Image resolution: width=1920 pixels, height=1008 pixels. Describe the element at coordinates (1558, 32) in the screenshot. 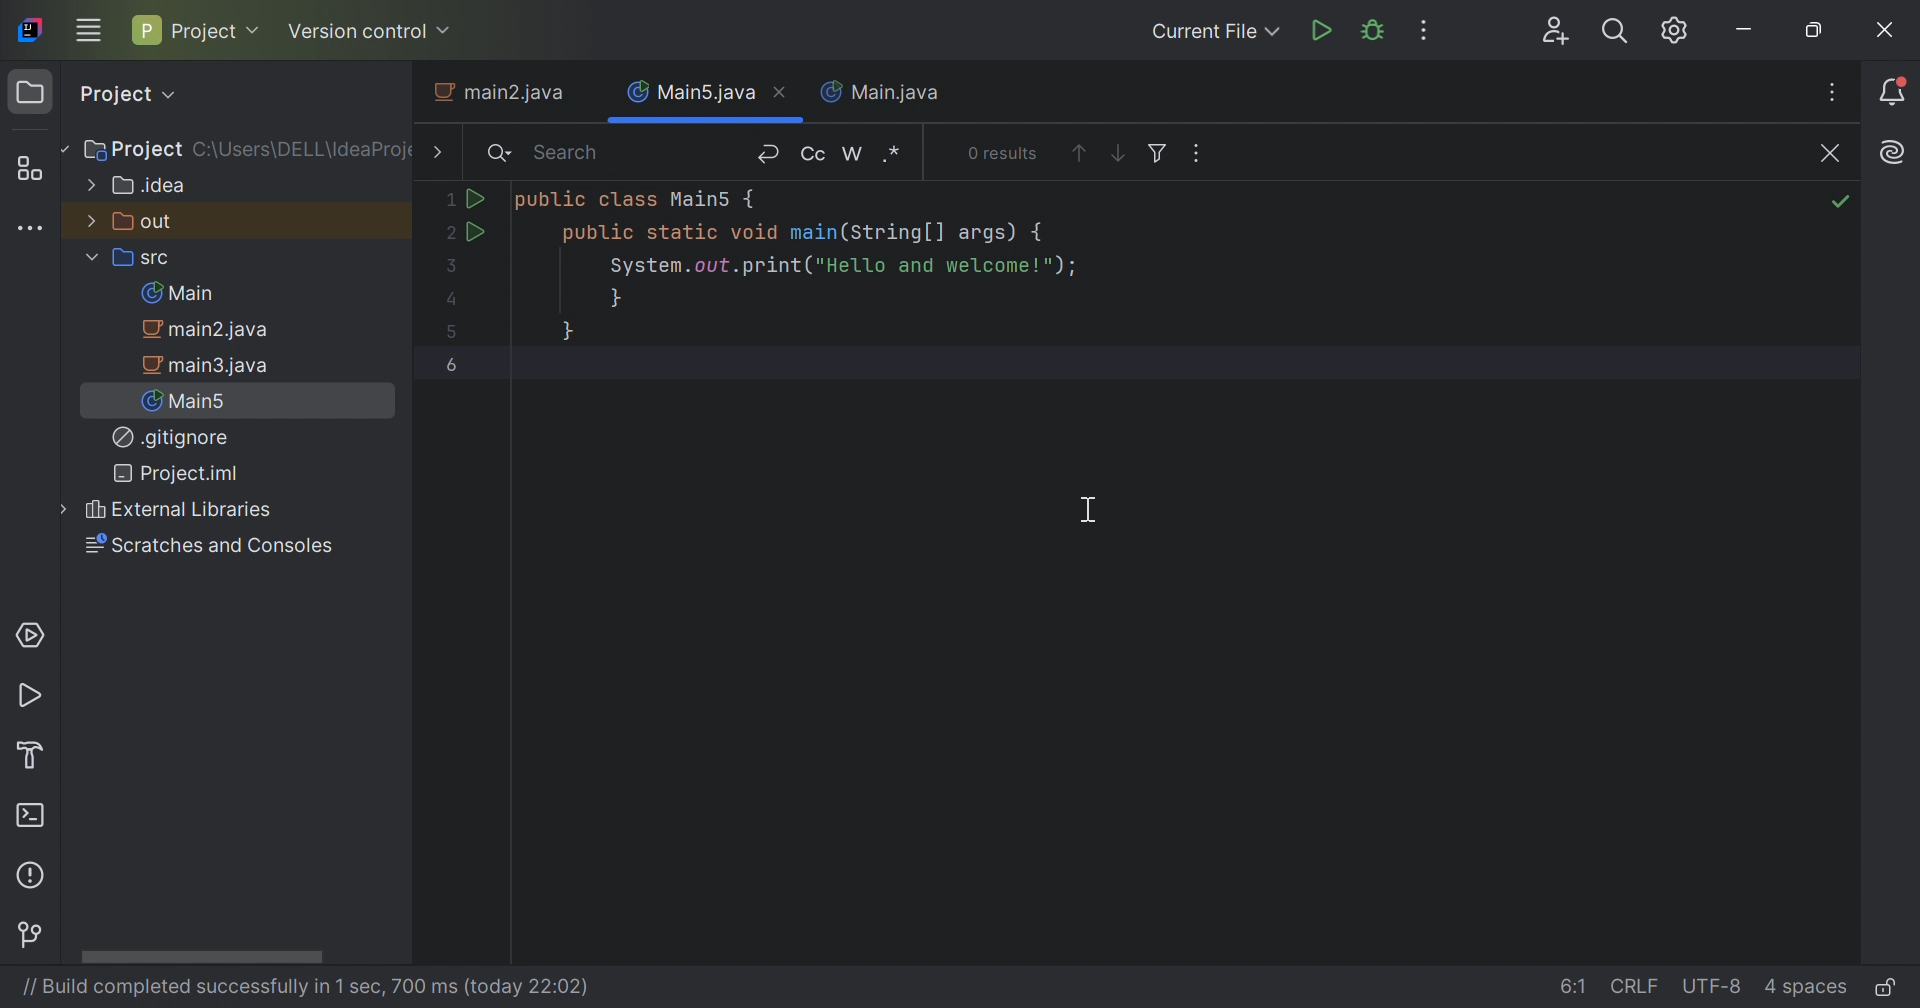

I see `Code With Me` at that location.